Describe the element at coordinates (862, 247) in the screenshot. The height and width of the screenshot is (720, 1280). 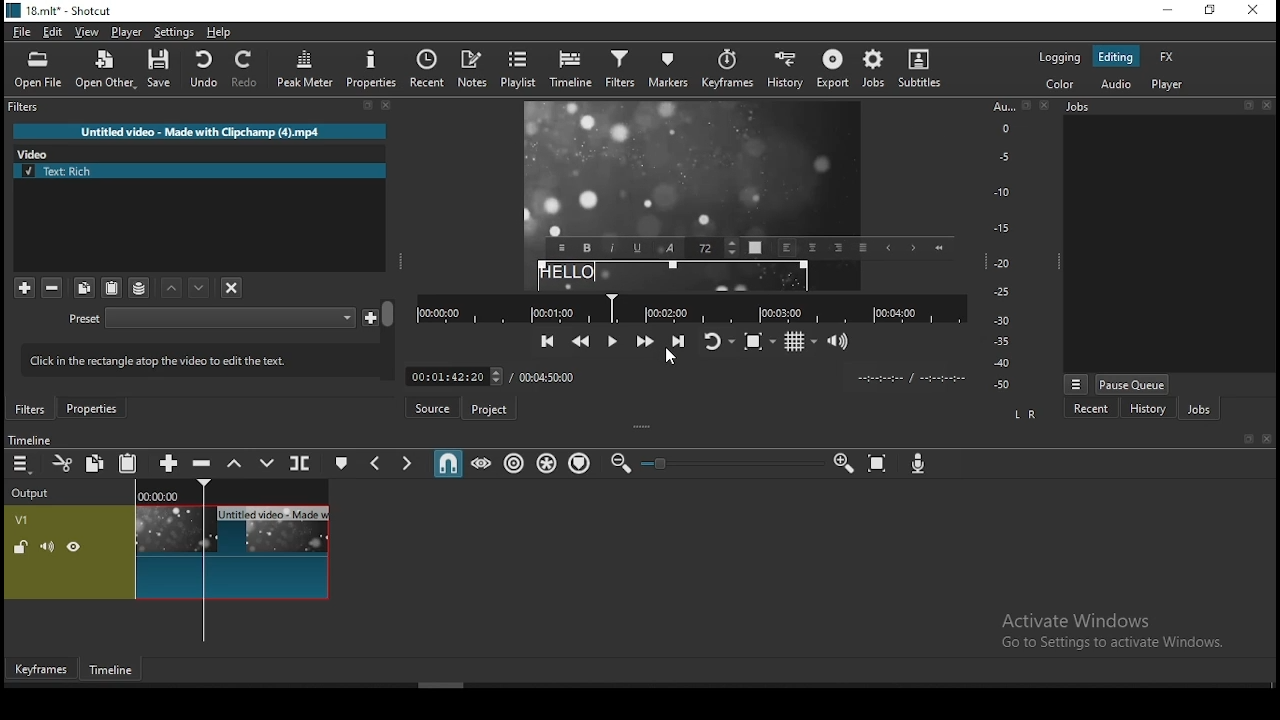
I see `Justified alignment` at that location.